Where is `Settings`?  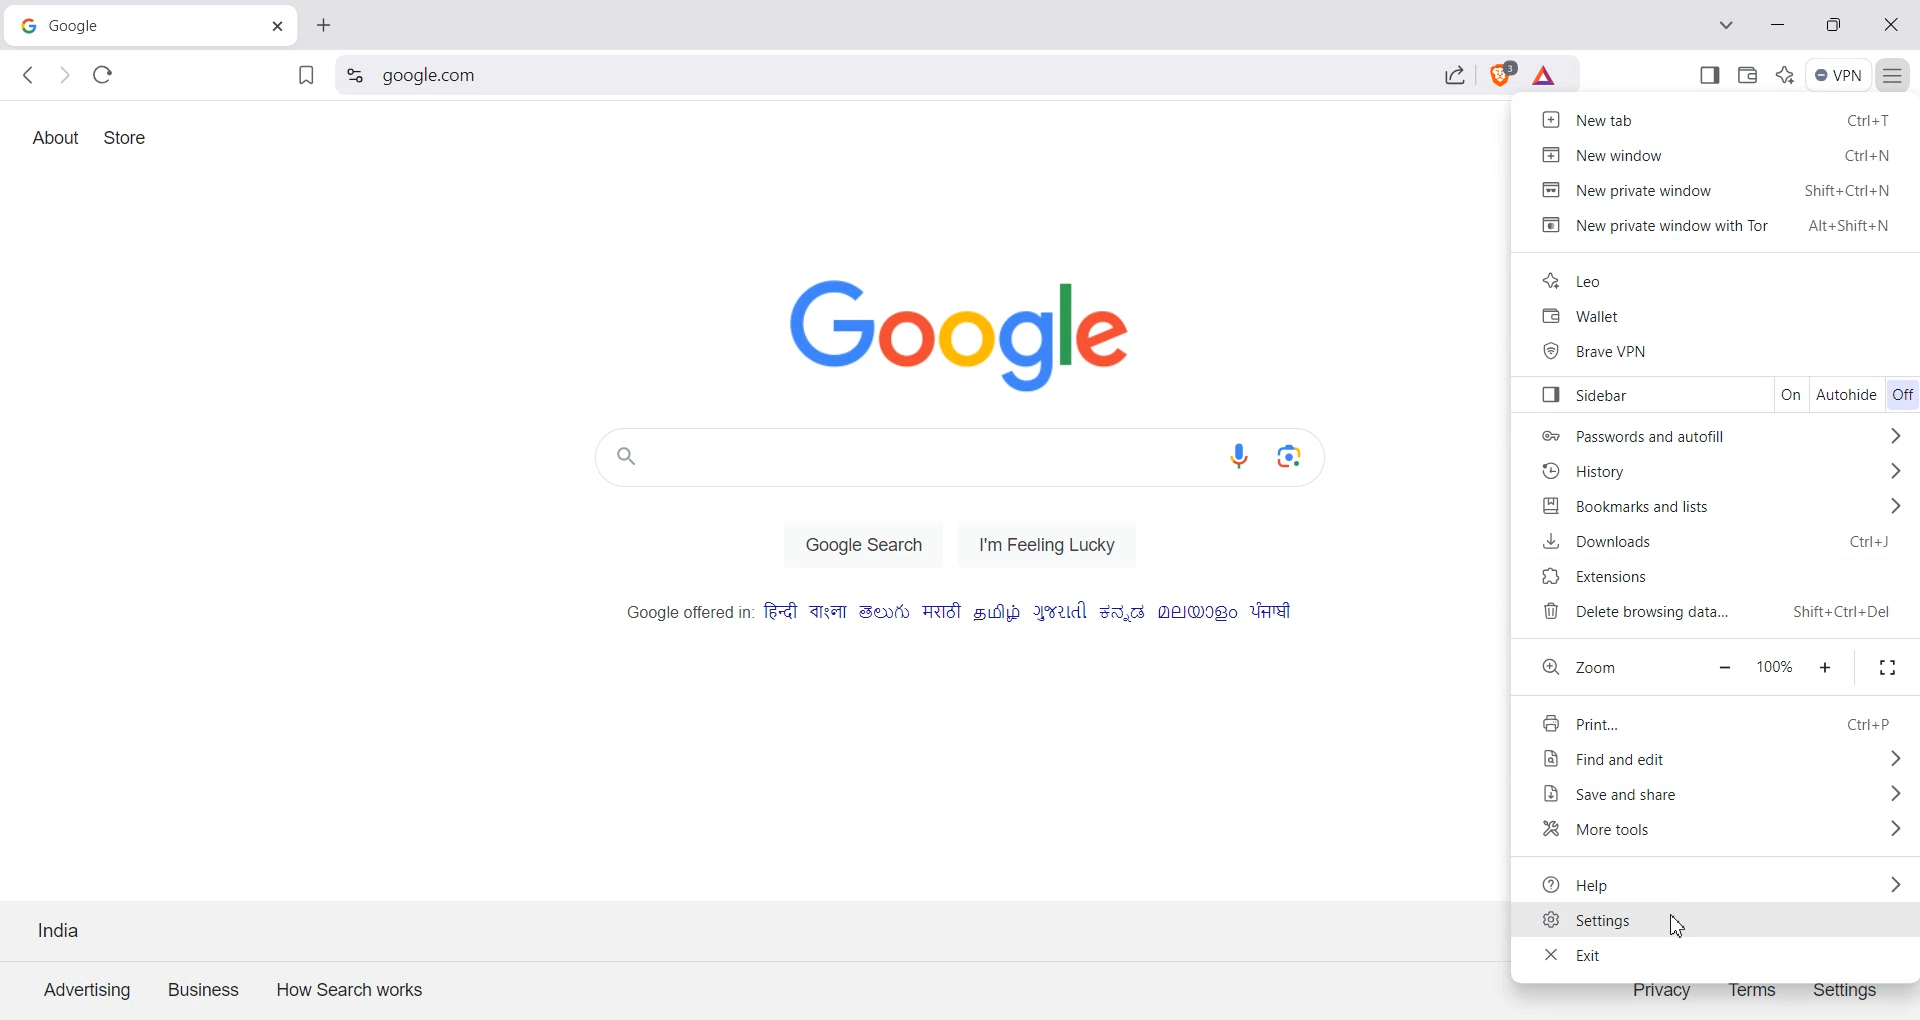 Settings is located at coordinates (1846, 988).